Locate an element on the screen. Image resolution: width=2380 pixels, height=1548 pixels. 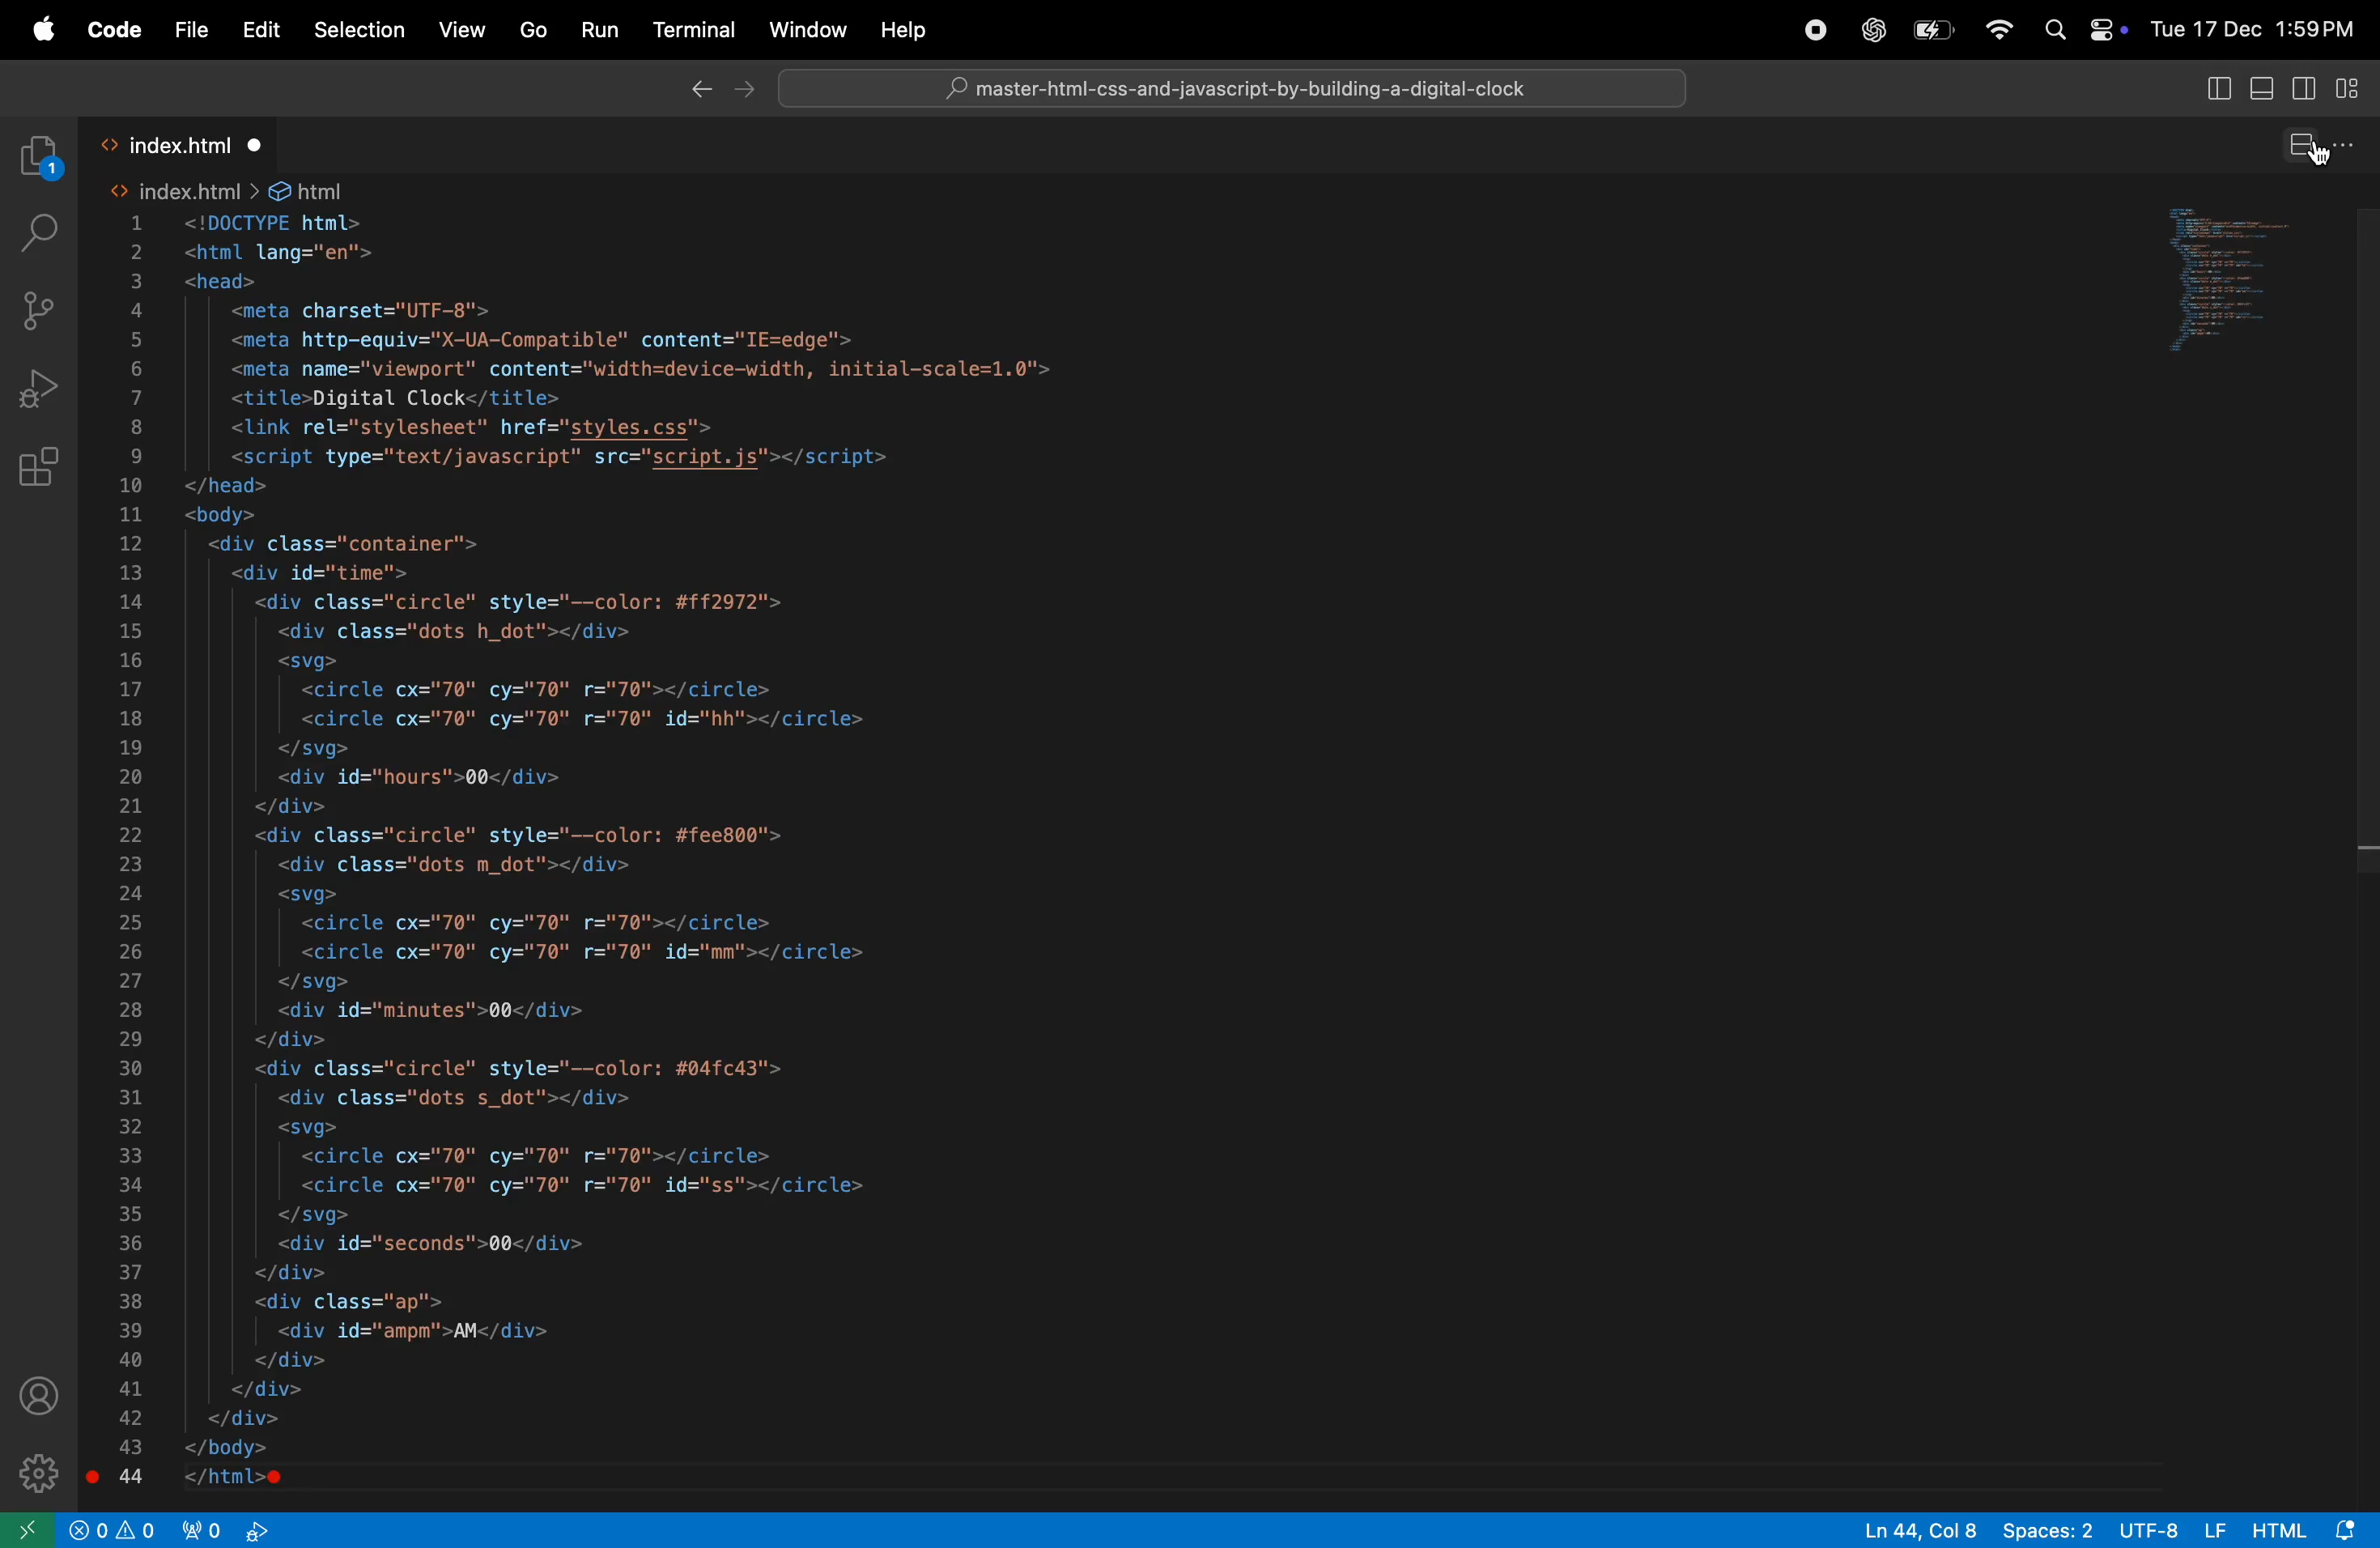
utf 8 lf is located at coordinates (2175, 1528).